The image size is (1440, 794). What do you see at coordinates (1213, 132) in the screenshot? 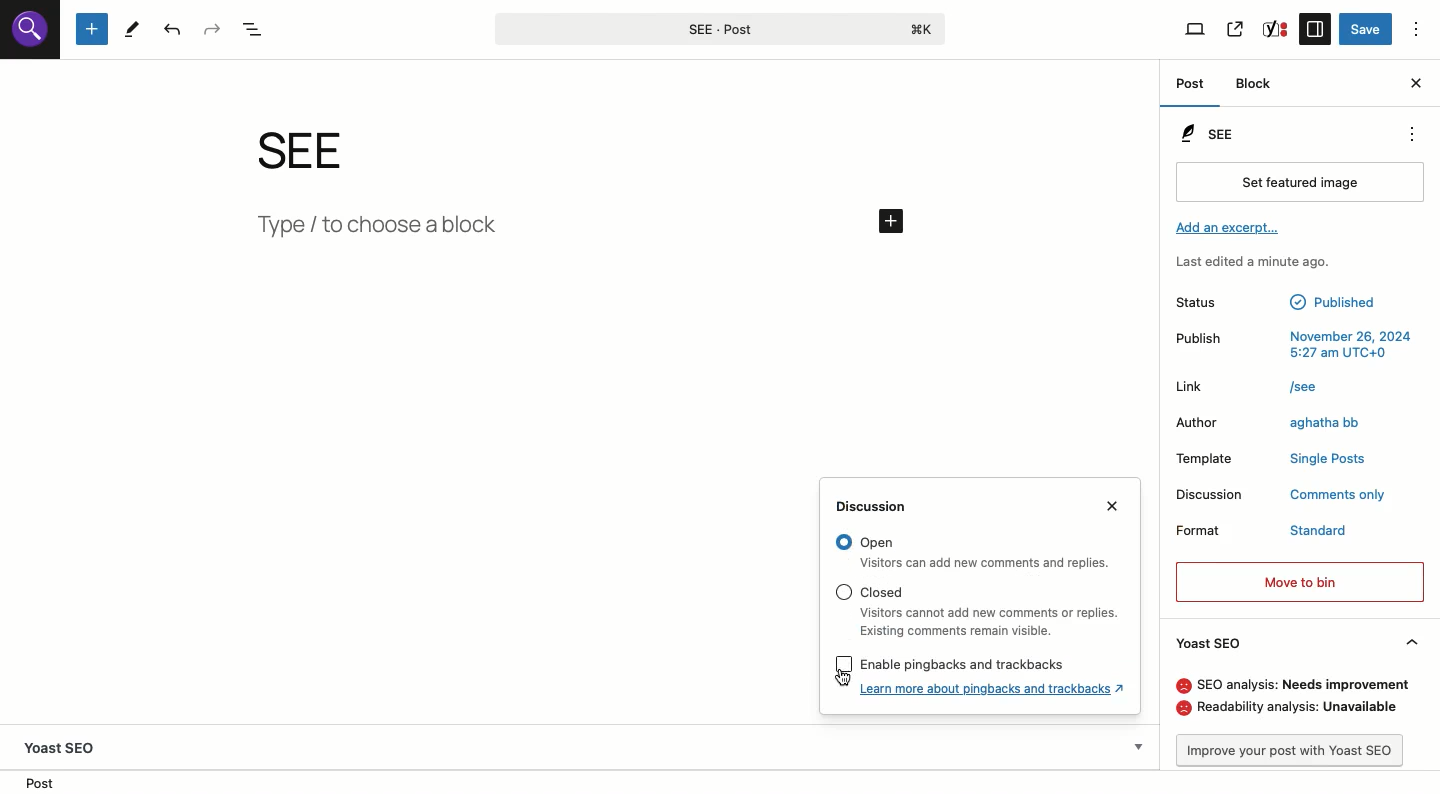
I see `SEE` at bounding box center [1213, 132].